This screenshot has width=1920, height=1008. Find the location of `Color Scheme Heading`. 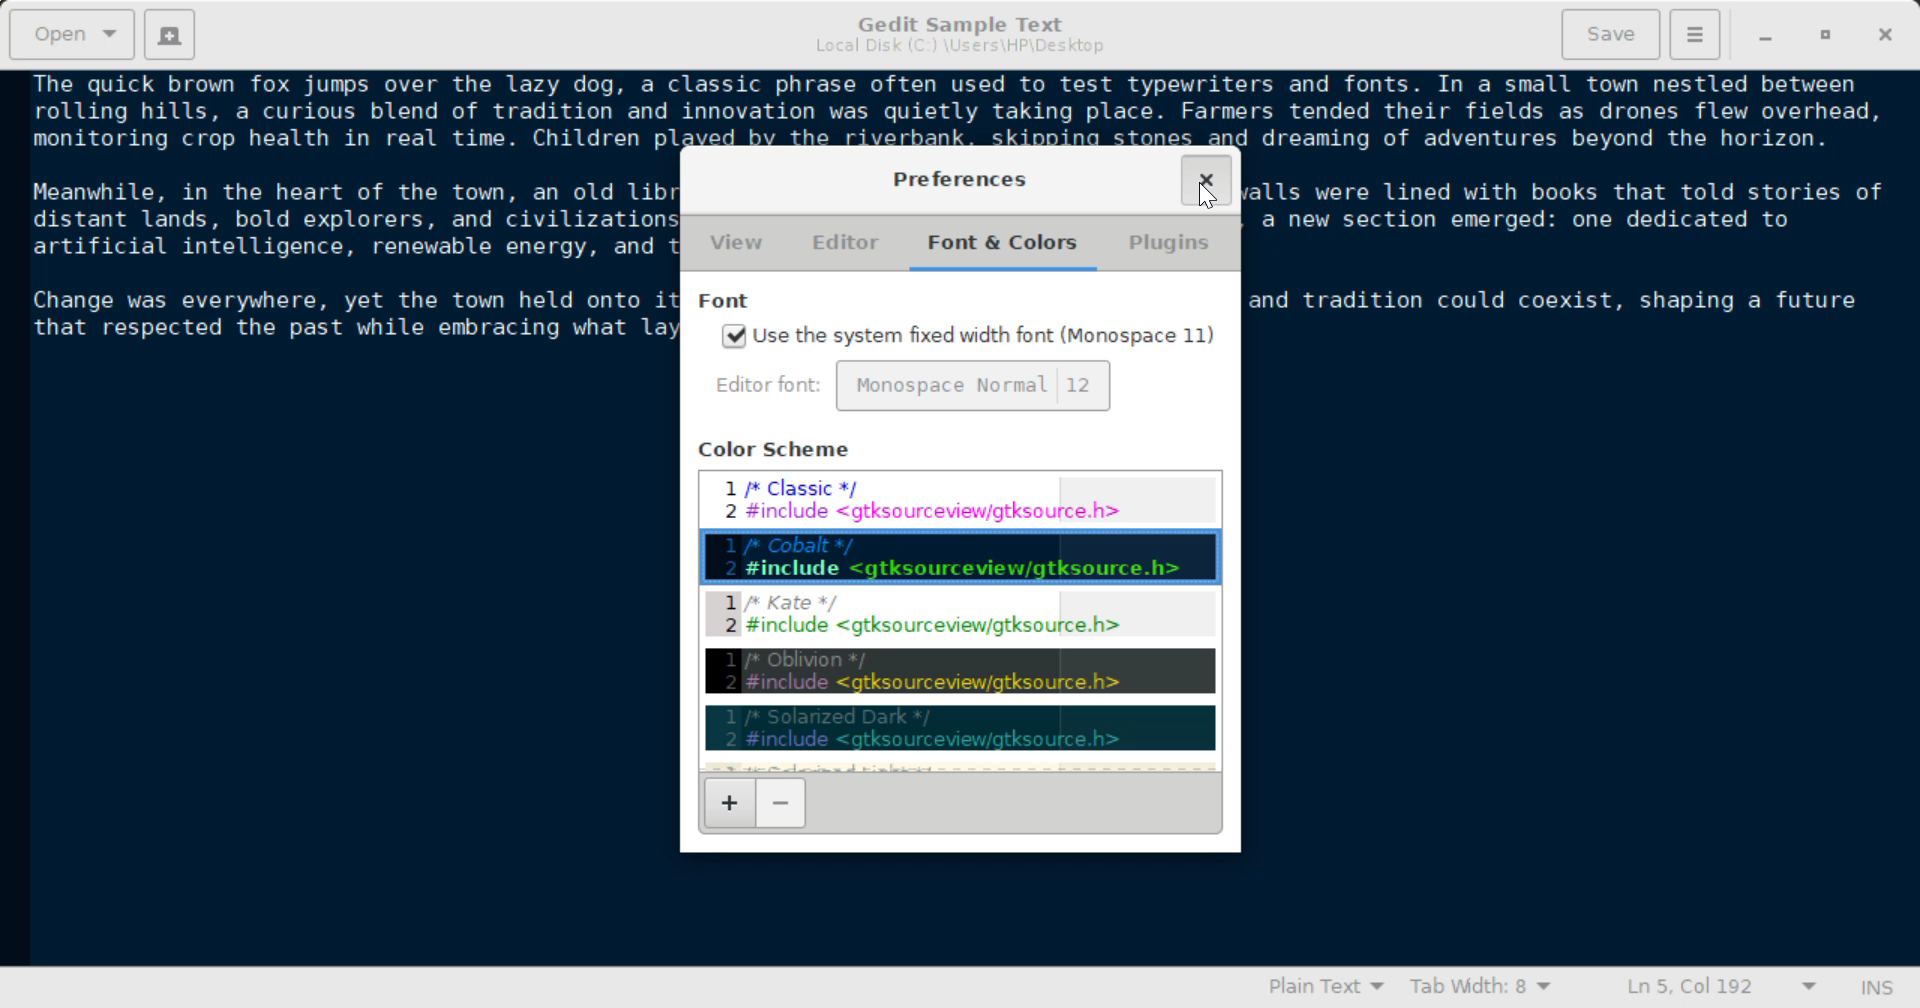

Color Scheme Heading is located at coordinates (779, 448).